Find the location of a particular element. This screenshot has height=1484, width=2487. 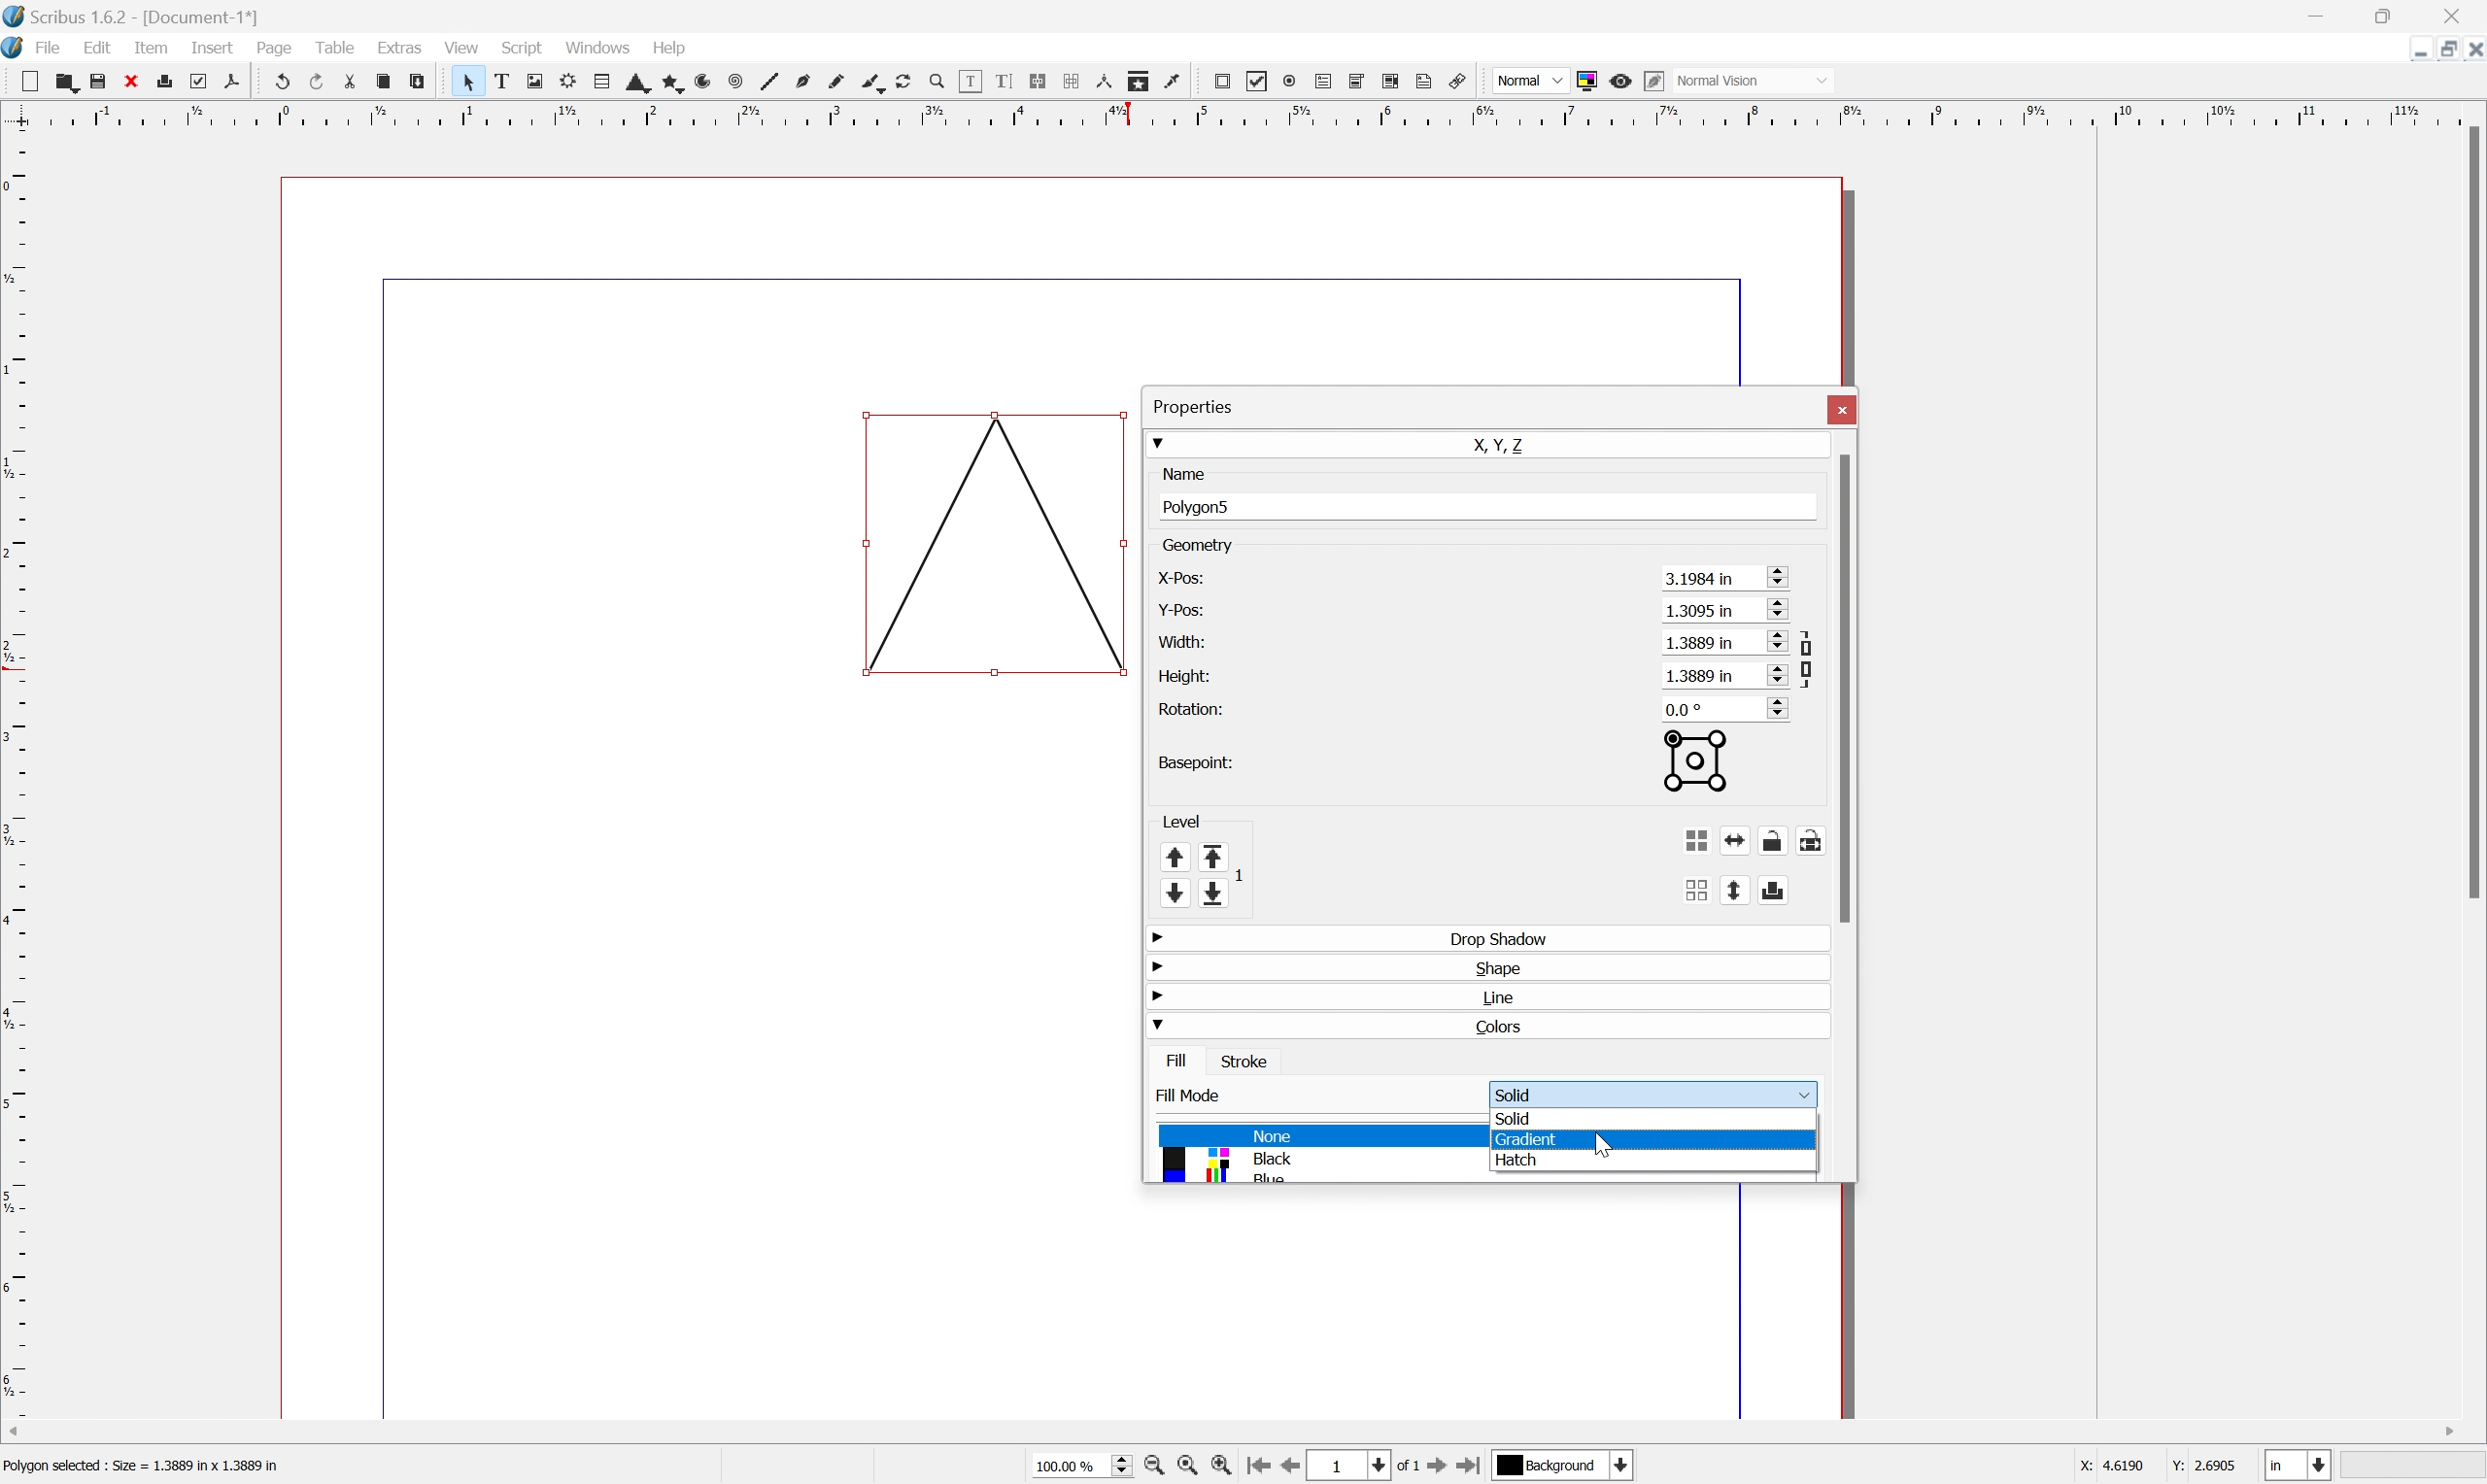

Spiral is located at coordinates (731, 82).